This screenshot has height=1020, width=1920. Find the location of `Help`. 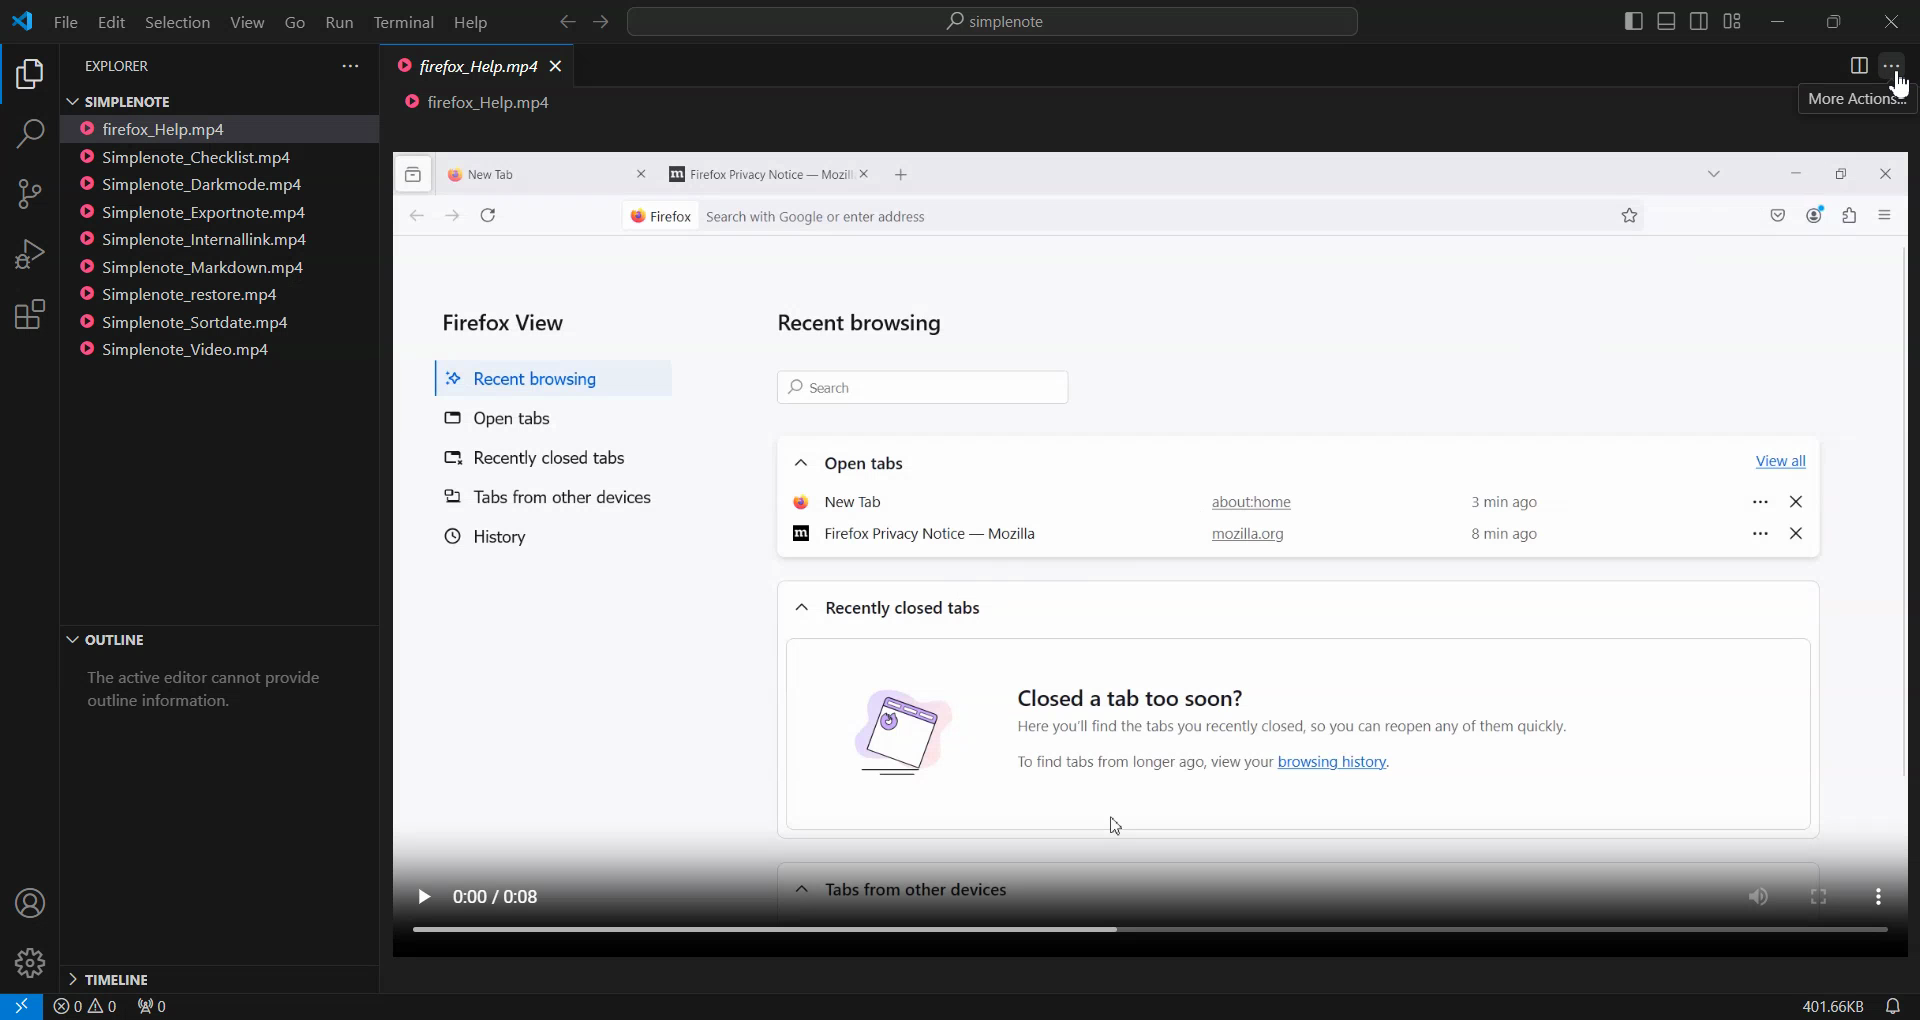

Help is located at coordinates (470, 24).